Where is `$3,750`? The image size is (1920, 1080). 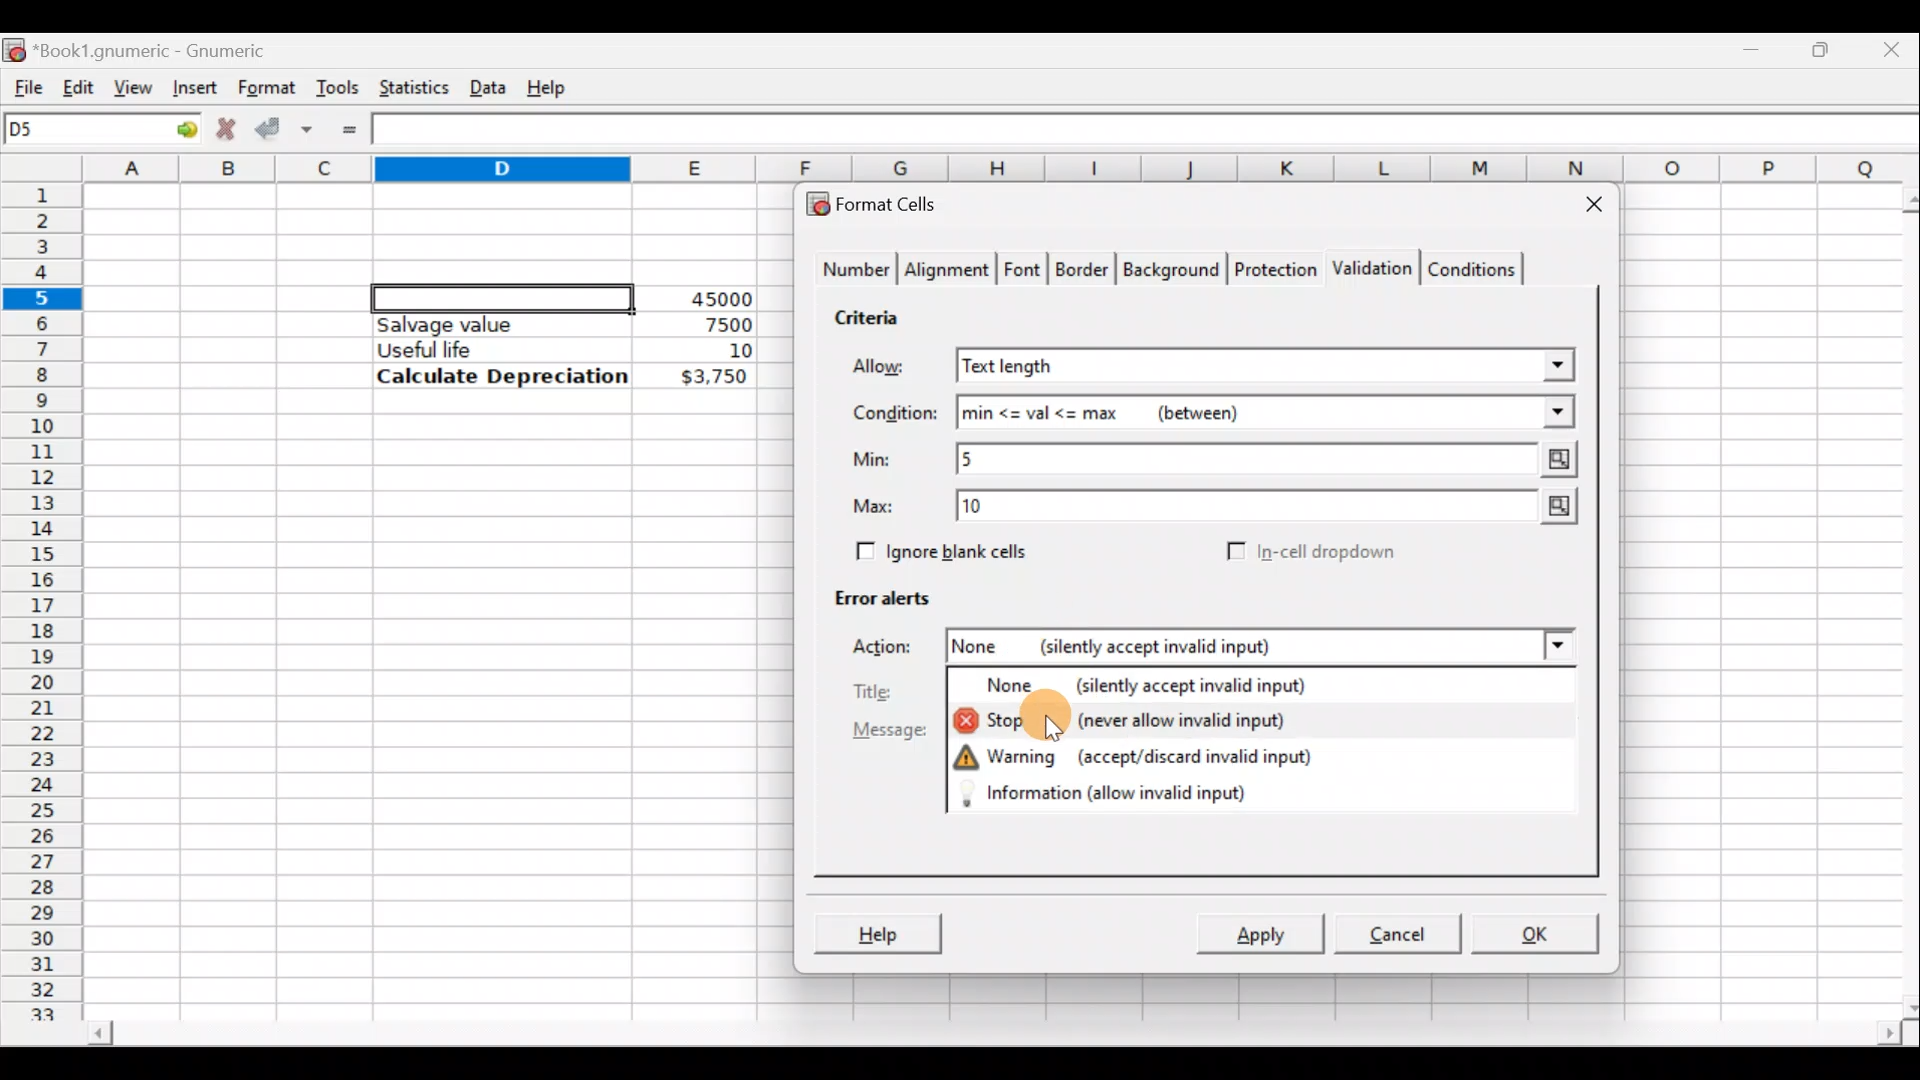 $3,750 is located at coordinates (712, 378).